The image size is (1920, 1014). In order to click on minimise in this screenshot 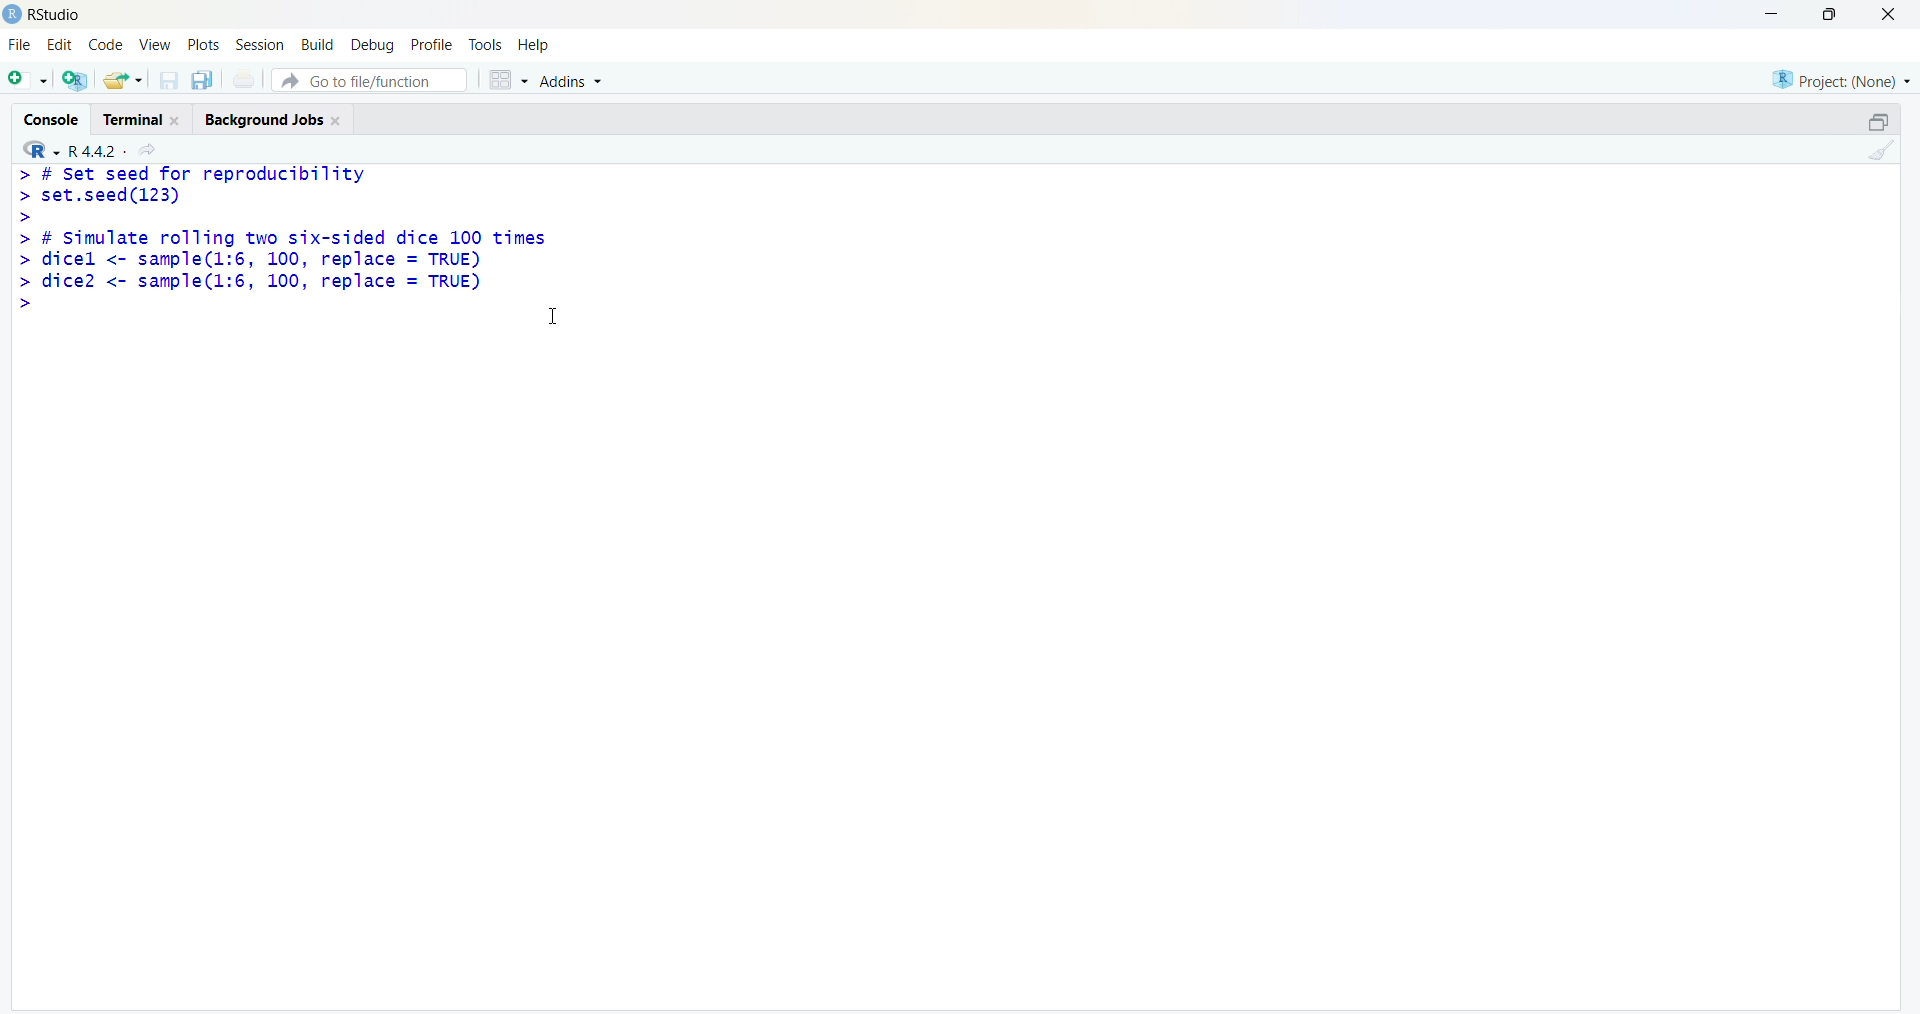, I will do `click(1774, 12)`.